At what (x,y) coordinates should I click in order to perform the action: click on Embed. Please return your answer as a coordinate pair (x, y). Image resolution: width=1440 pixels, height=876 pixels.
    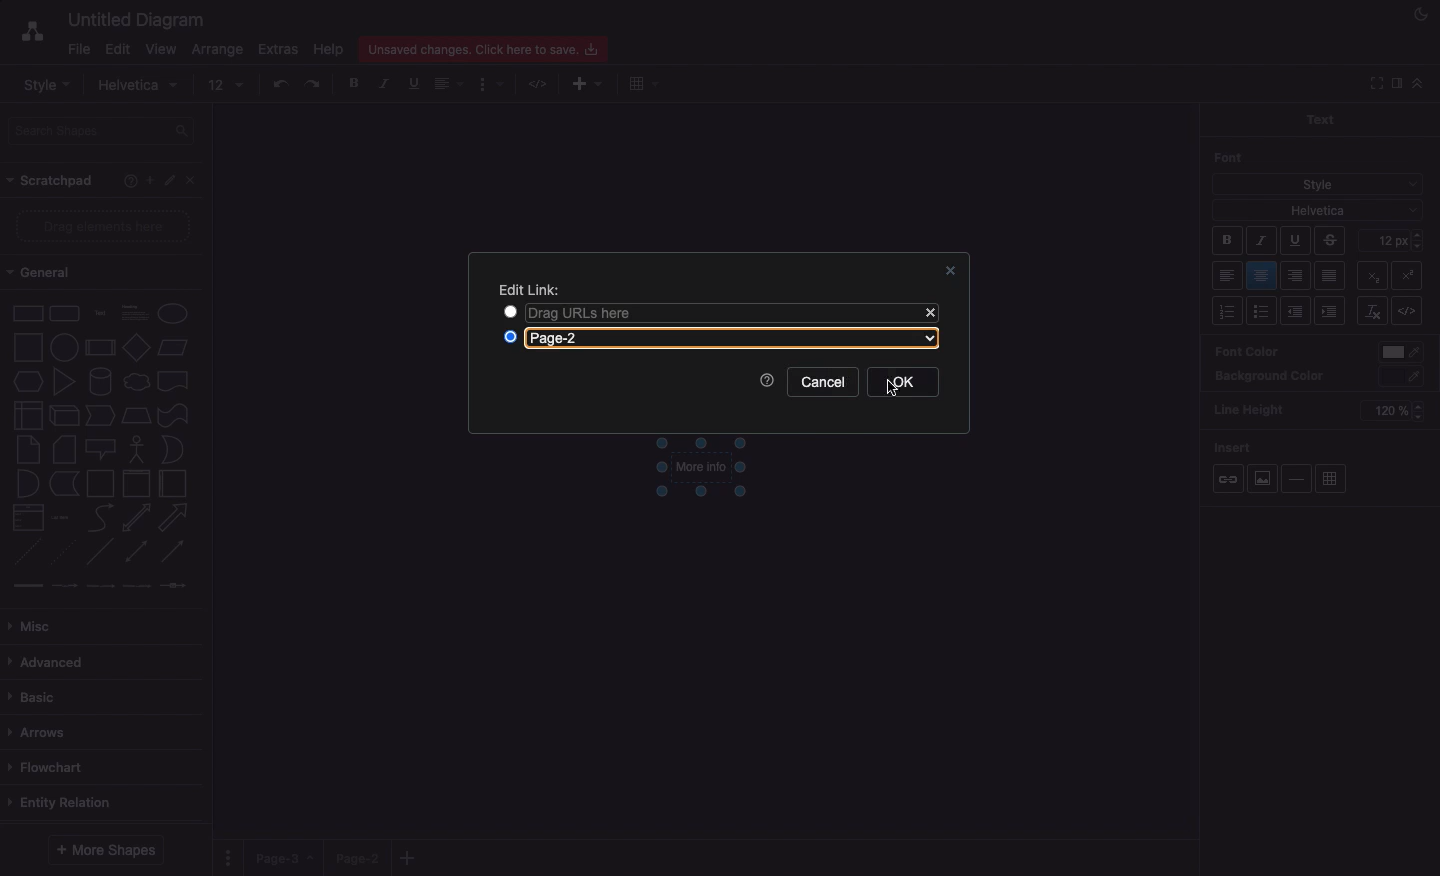
    Looking at the image, I should click on (1412, 312).